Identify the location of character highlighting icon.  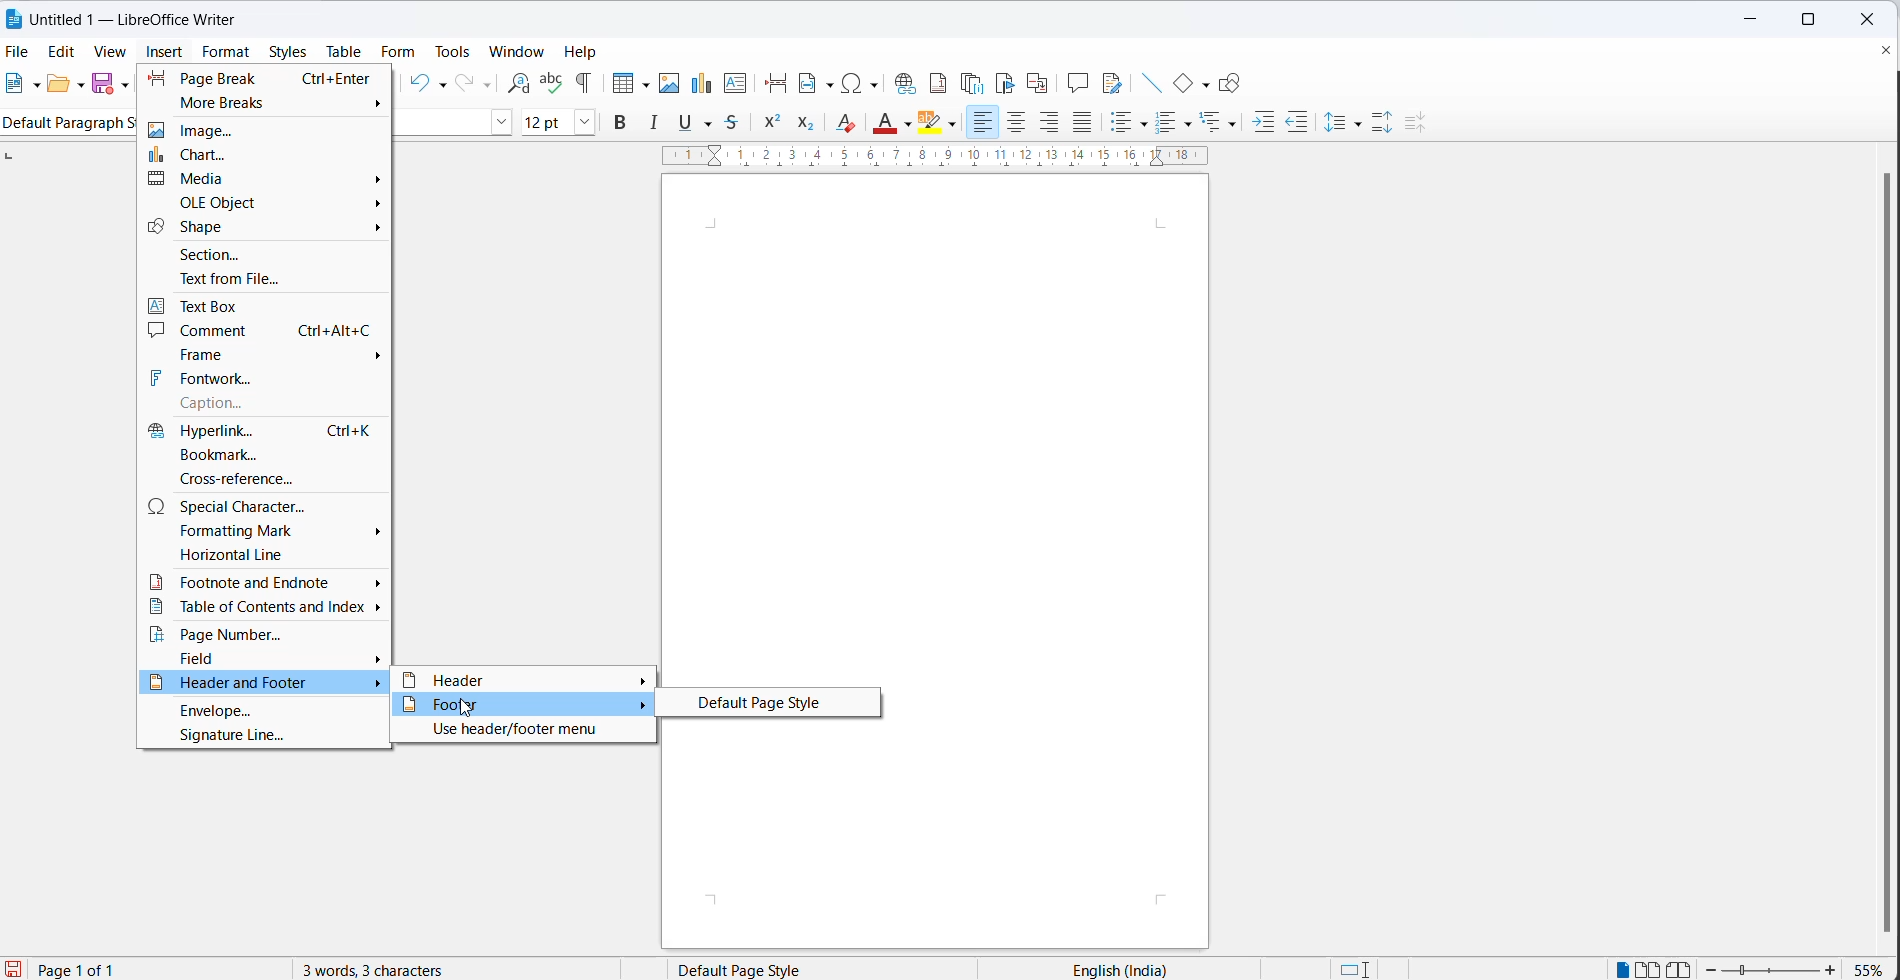
(932, 122).